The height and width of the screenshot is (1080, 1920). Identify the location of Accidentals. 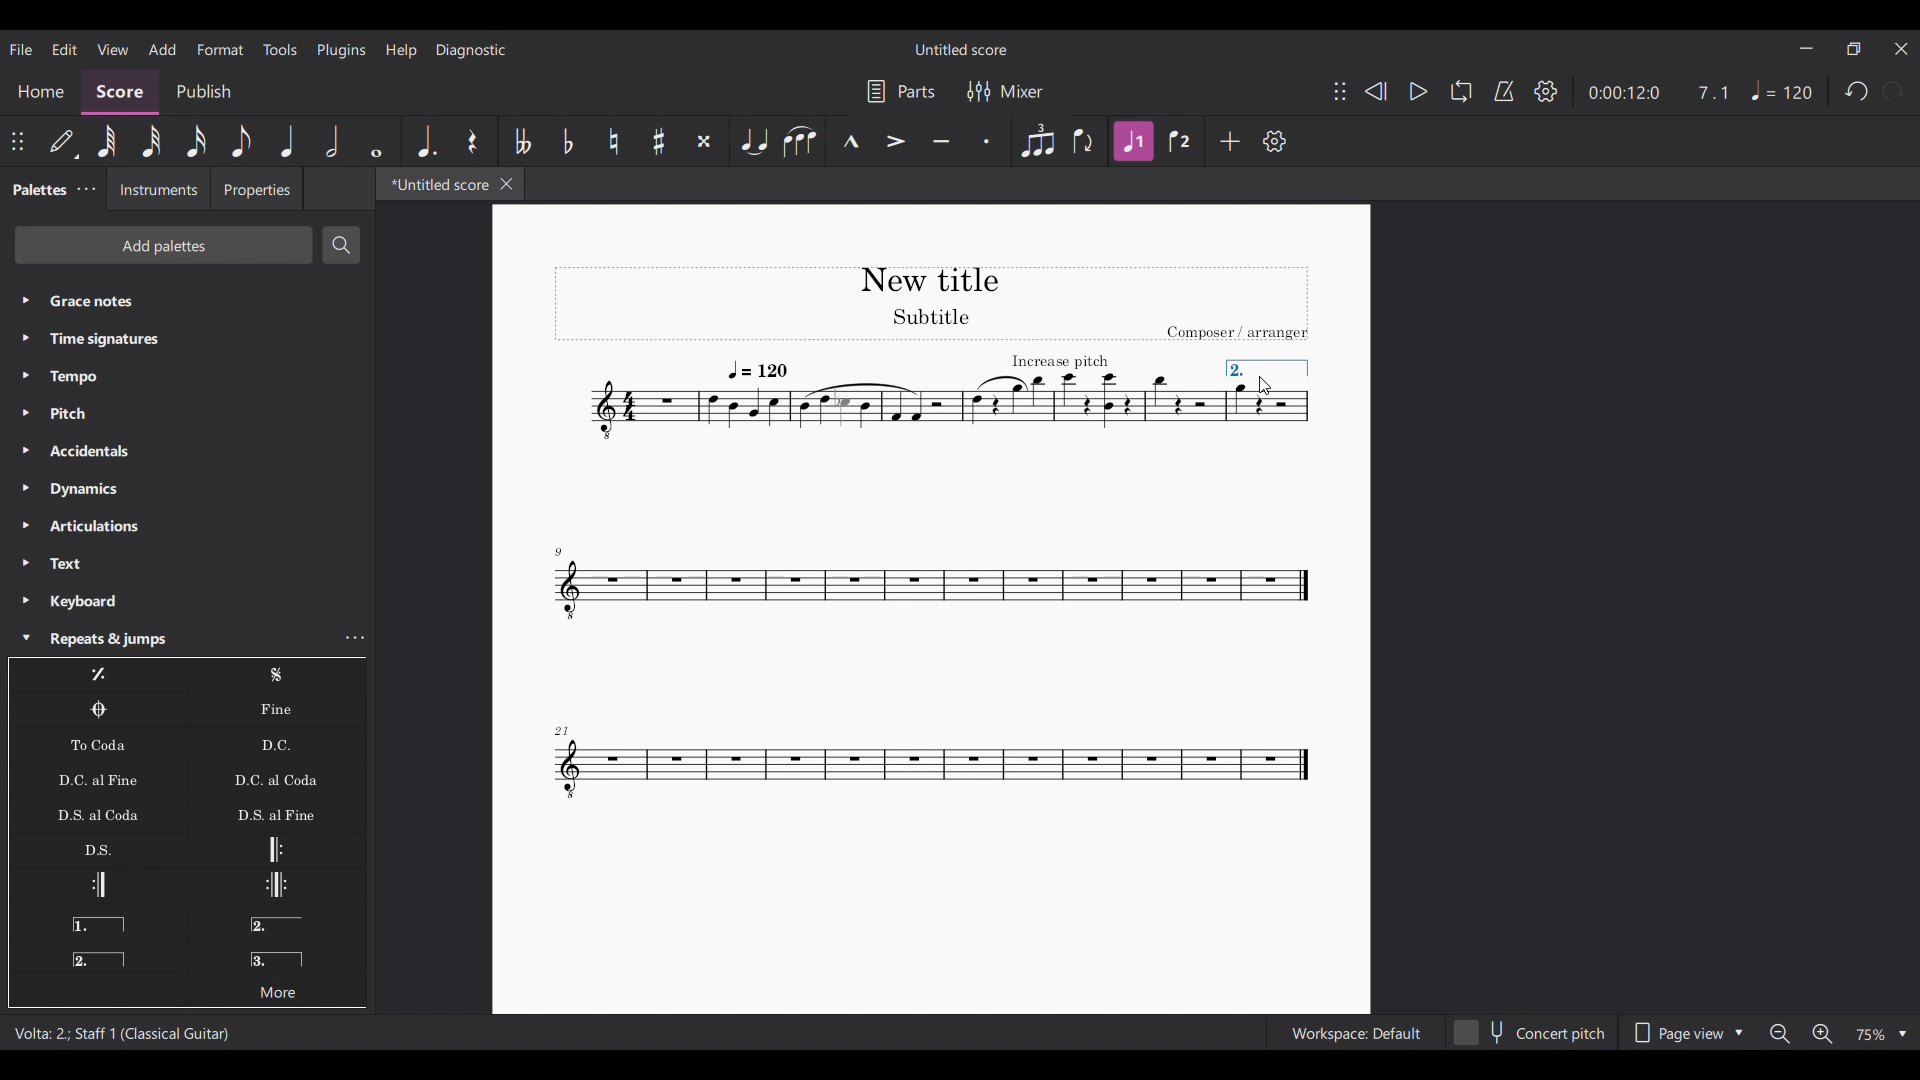
(187, 451).